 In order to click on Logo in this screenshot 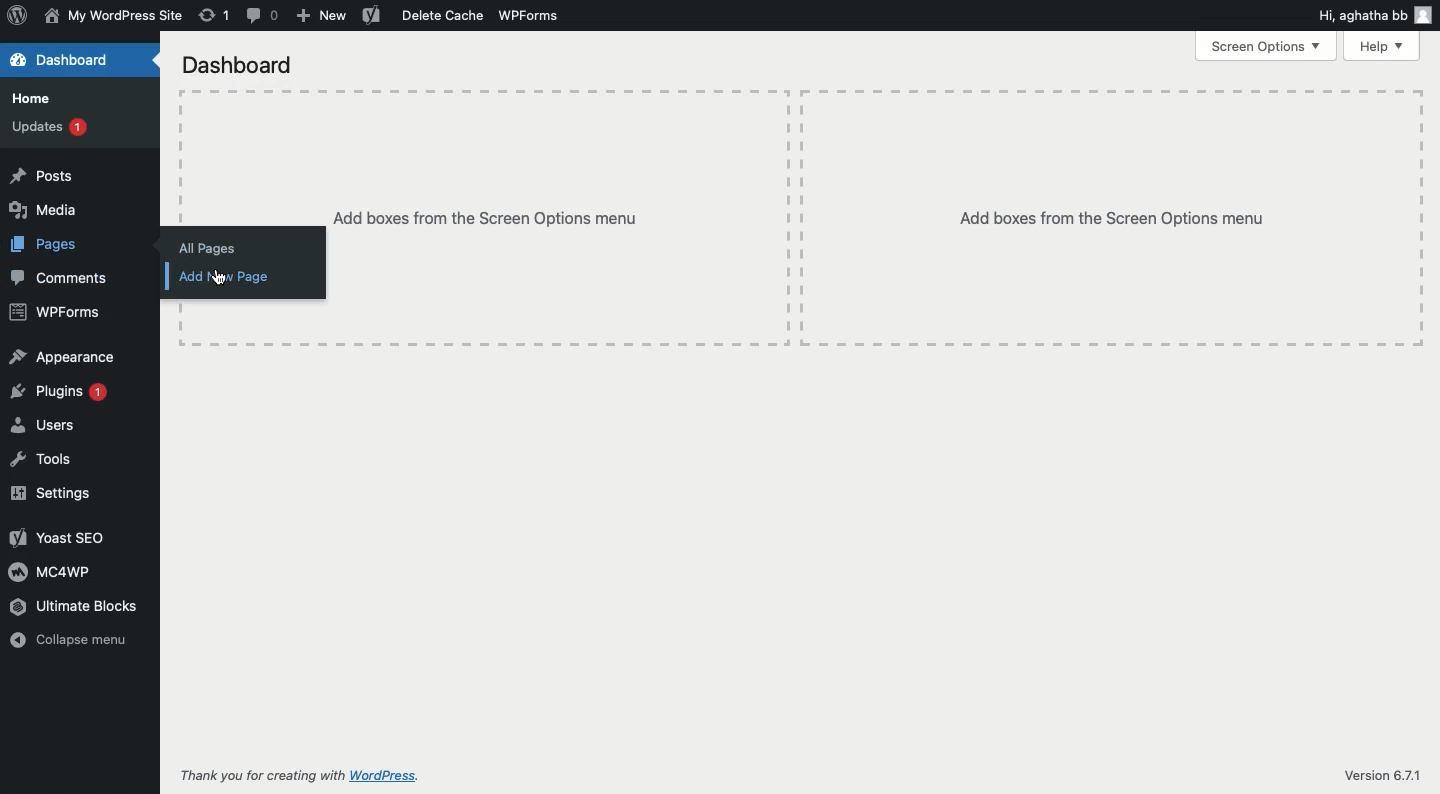, I will do `click(18, 17)`.